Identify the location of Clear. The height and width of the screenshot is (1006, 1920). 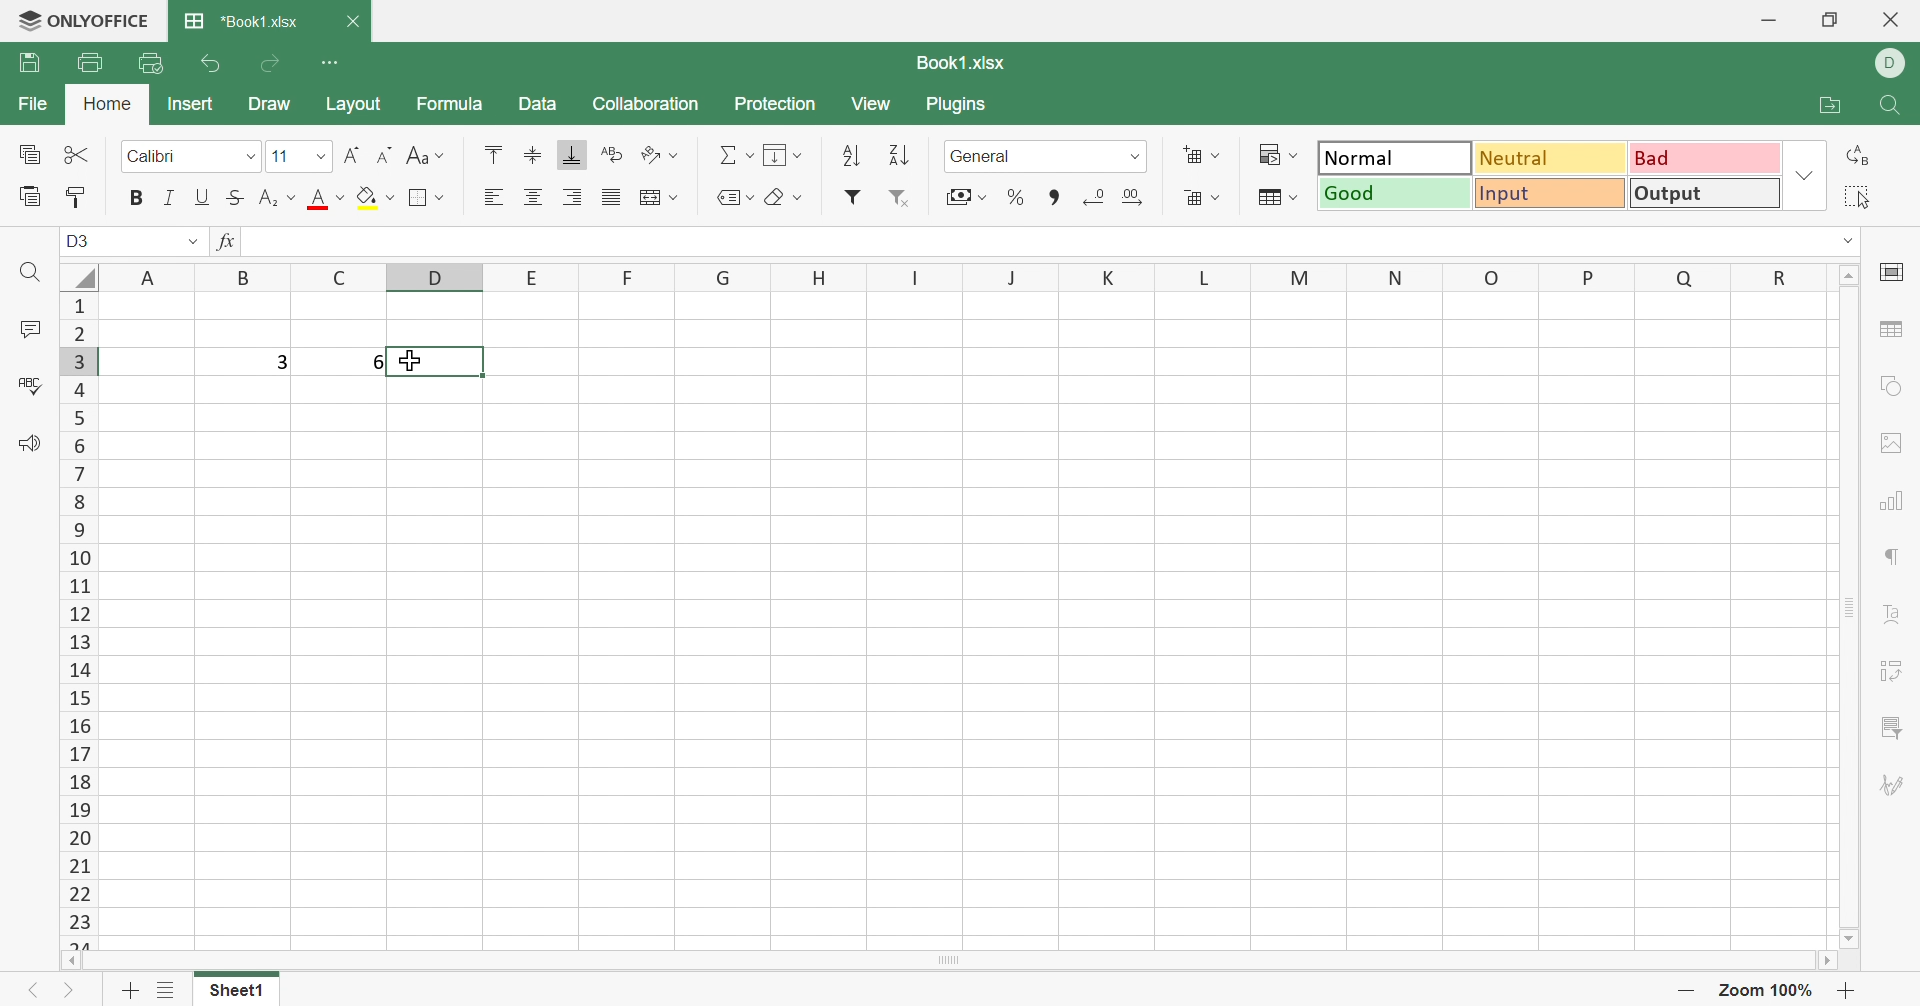
(786, 195).